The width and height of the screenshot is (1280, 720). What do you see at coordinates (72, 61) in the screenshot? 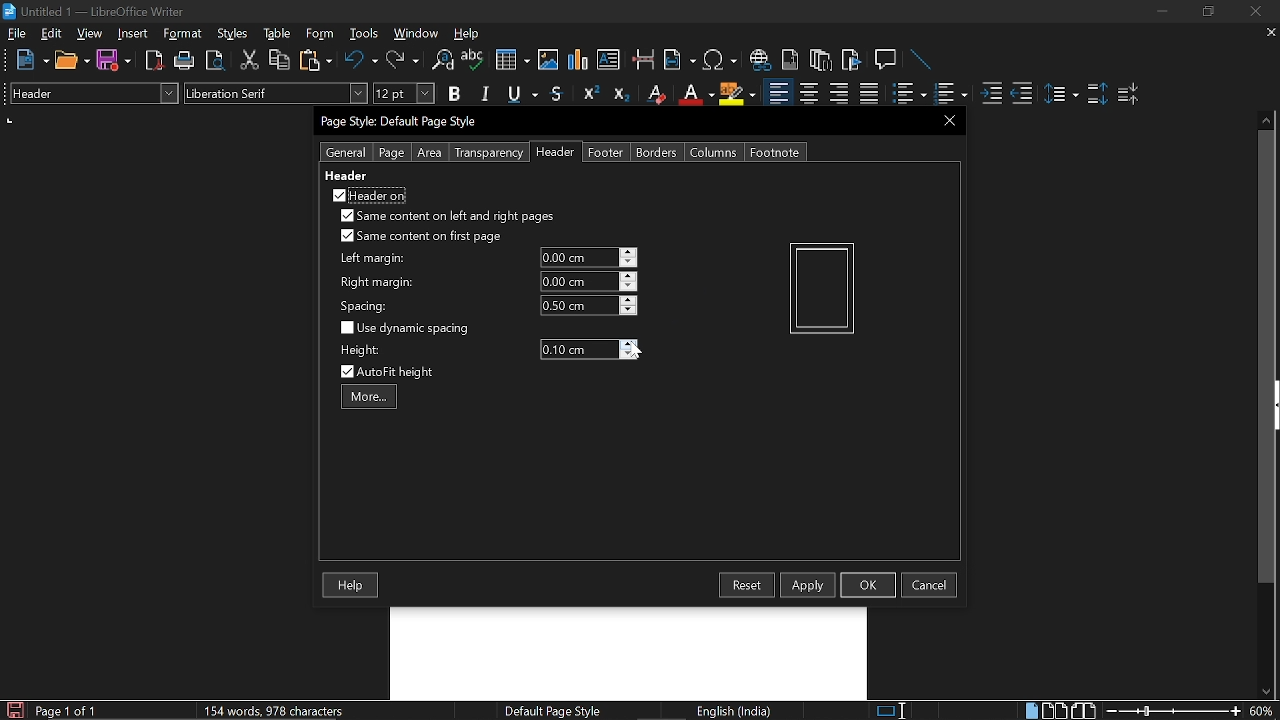
I see `Open` at bounding box center [72, 61].